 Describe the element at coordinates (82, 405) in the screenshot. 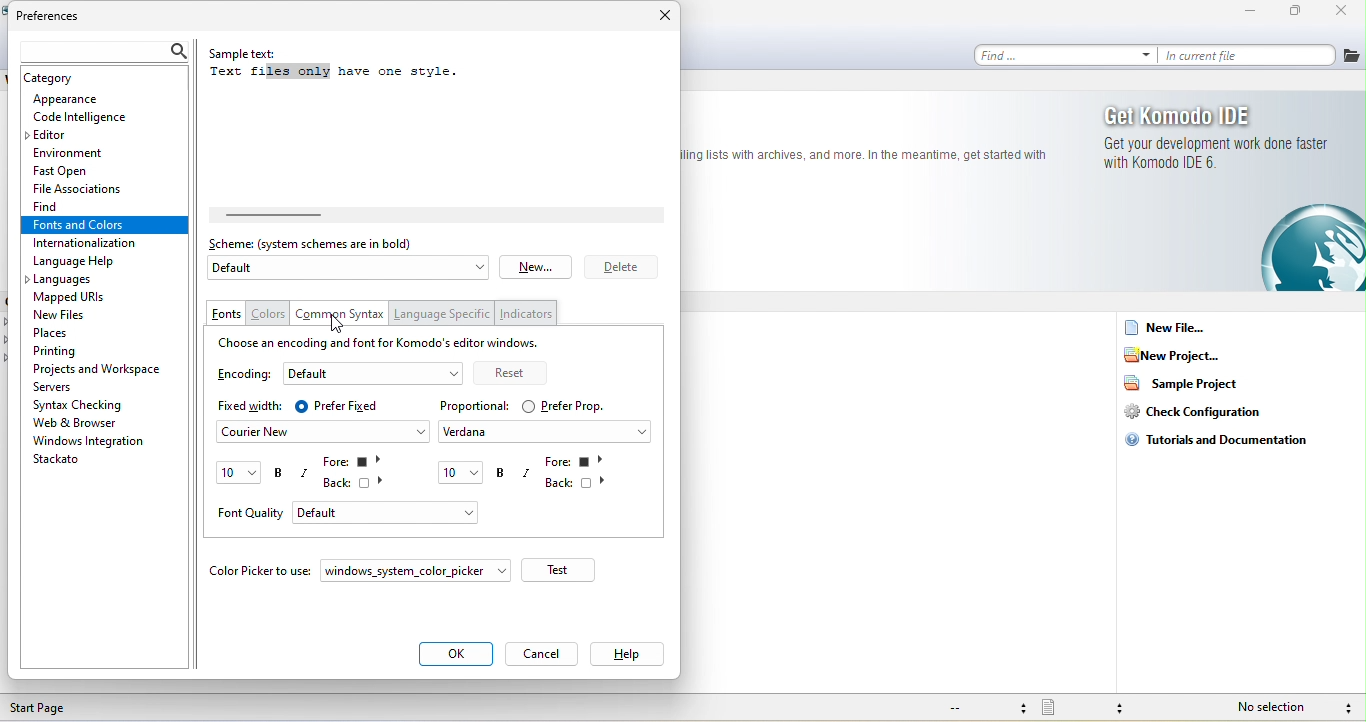

I see `syntax checking` at that location.